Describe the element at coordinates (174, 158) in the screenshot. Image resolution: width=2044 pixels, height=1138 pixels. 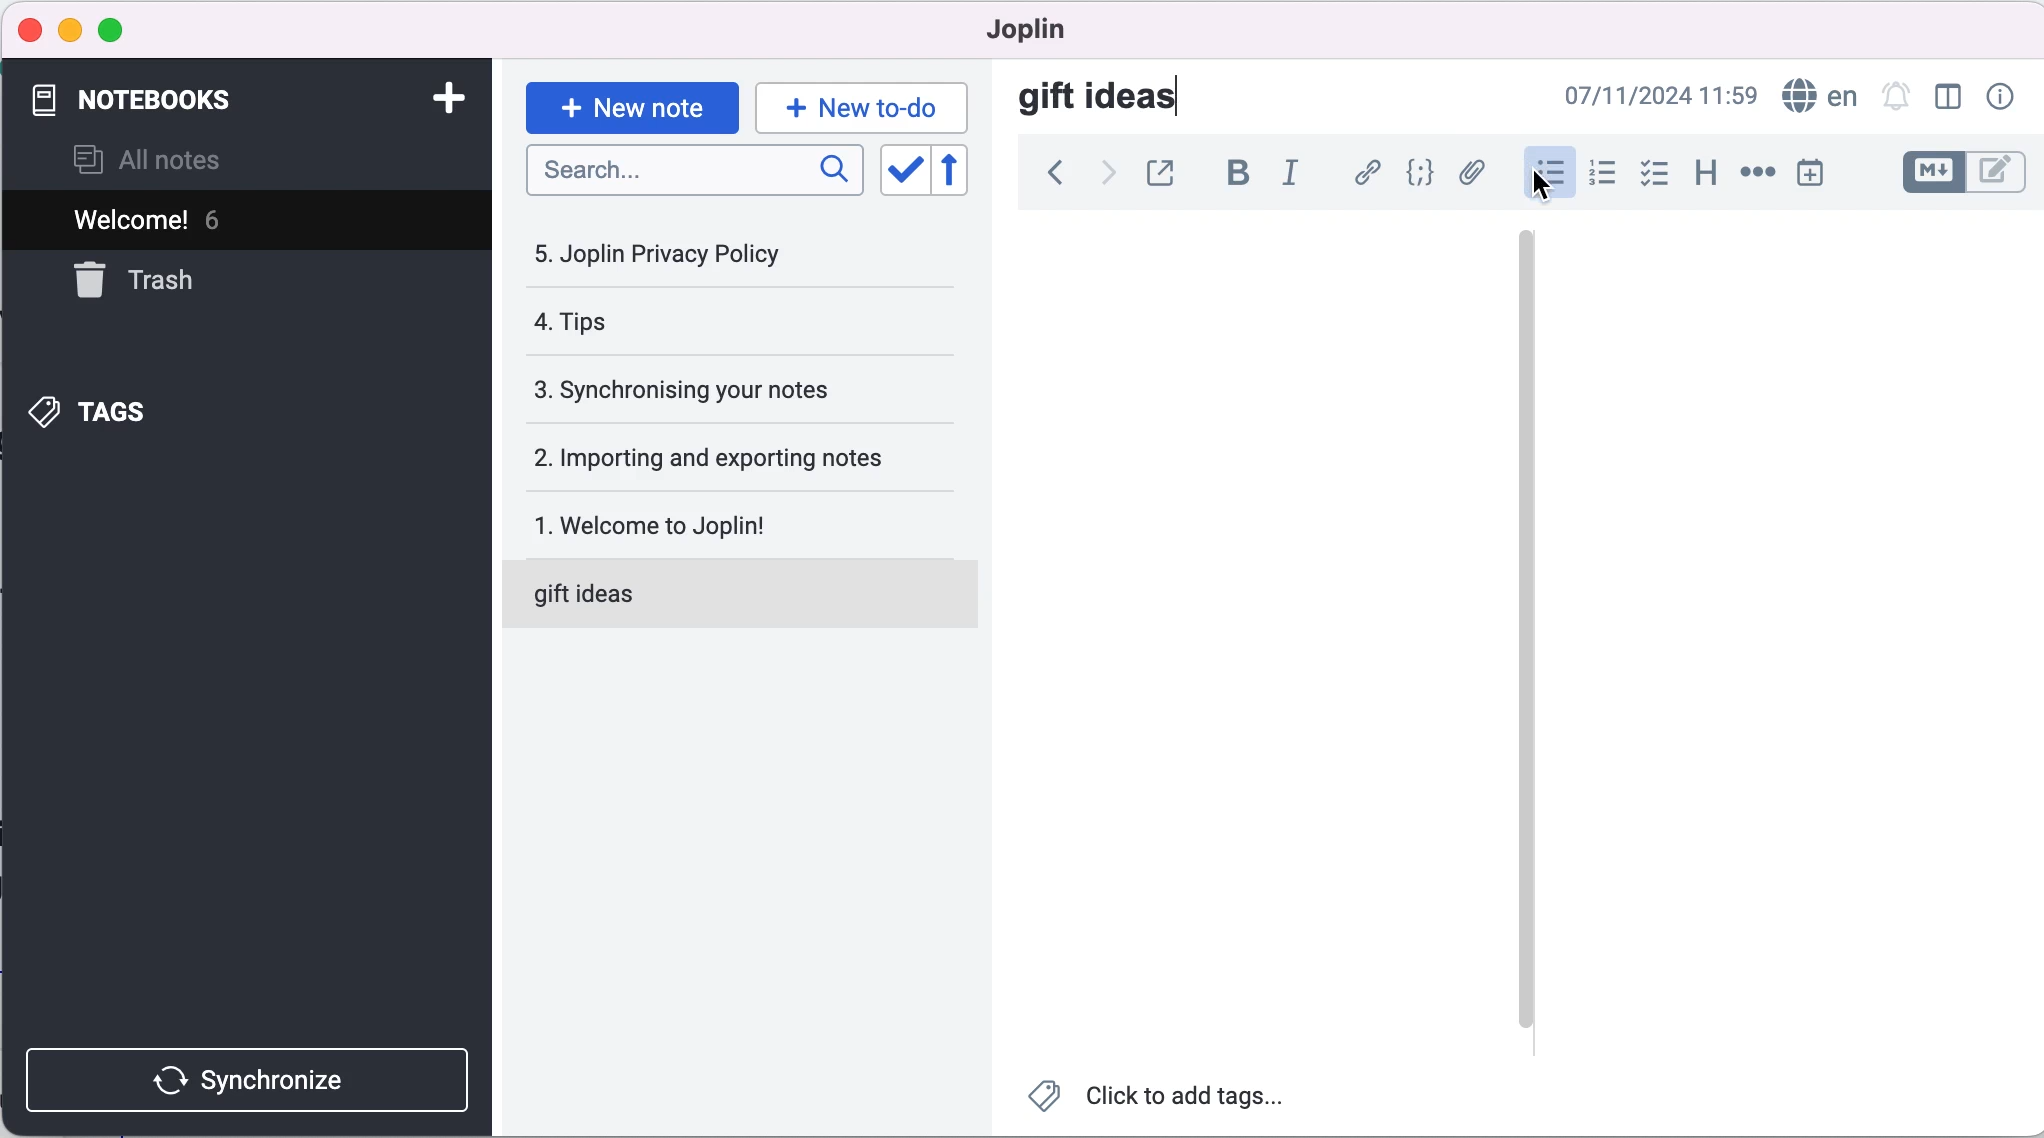
I see `all notes` at that location.